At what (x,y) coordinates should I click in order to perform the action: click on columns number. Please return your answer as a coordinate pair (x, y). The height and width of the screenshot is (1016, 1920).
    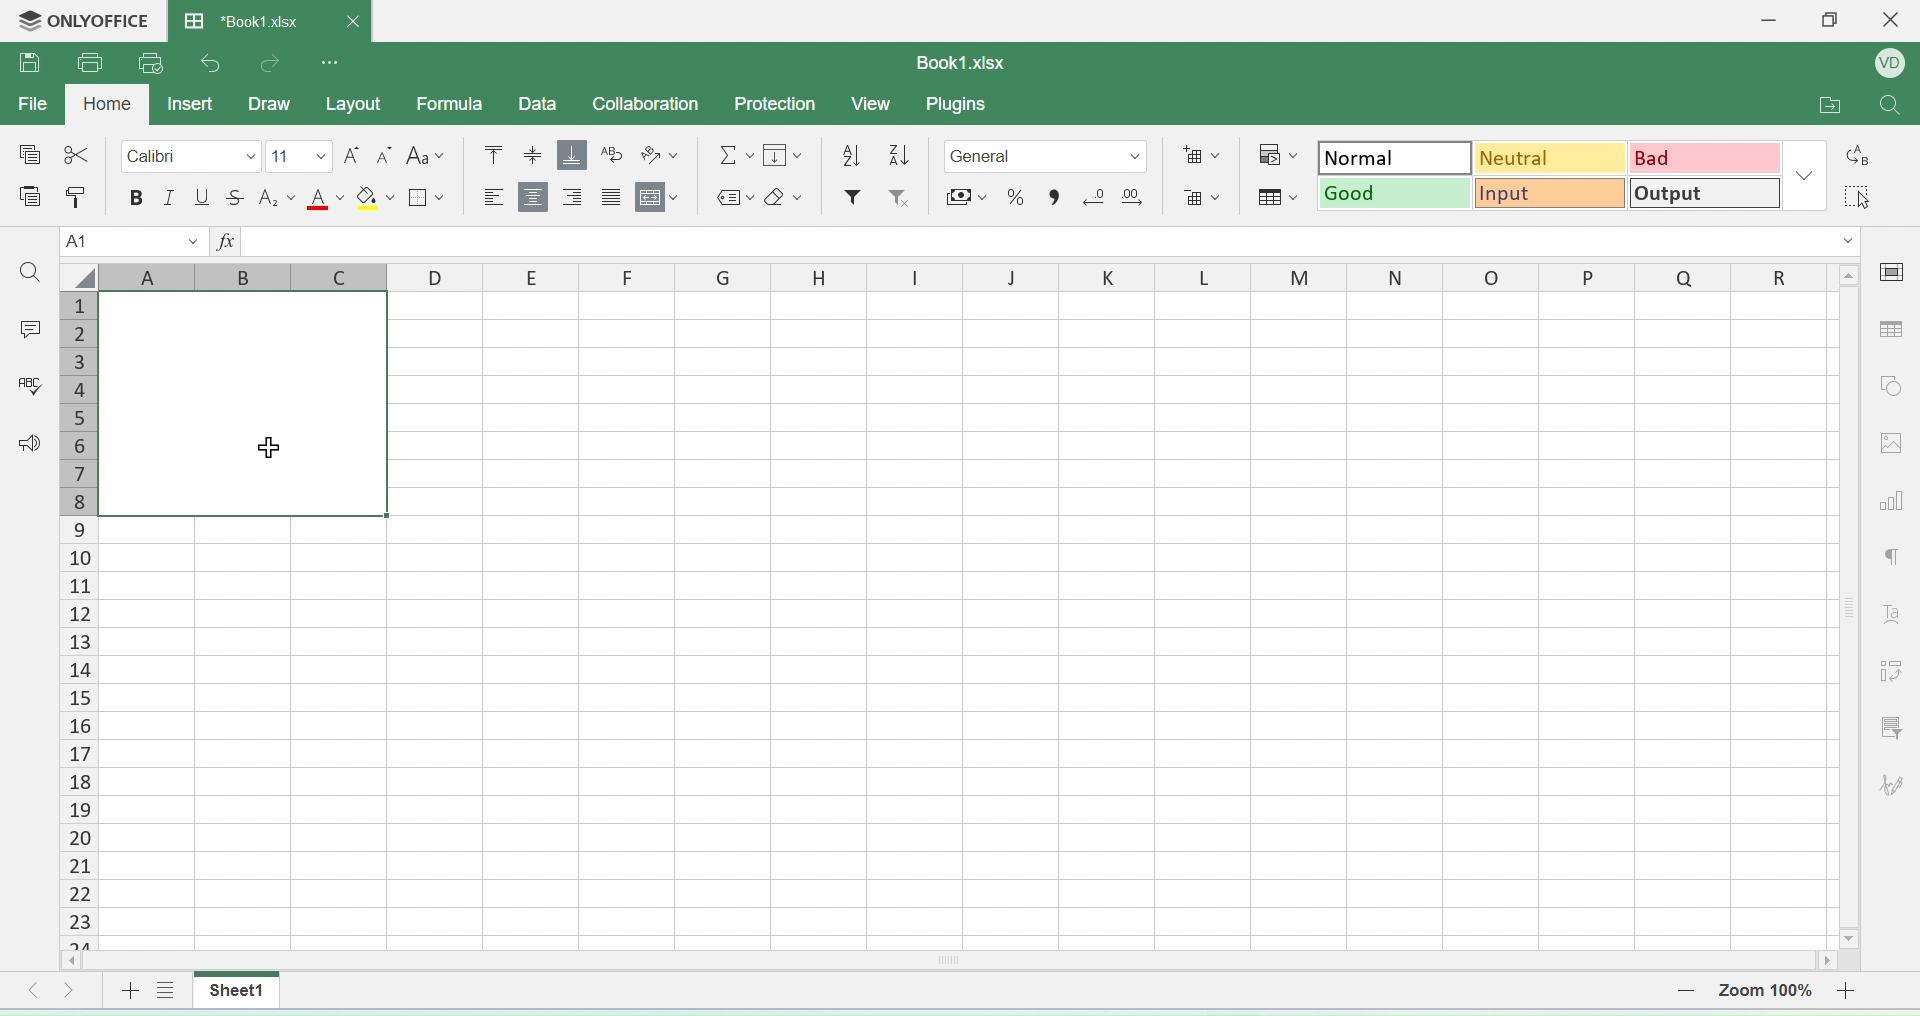
    Looking at the image, I should click on (76, 622).